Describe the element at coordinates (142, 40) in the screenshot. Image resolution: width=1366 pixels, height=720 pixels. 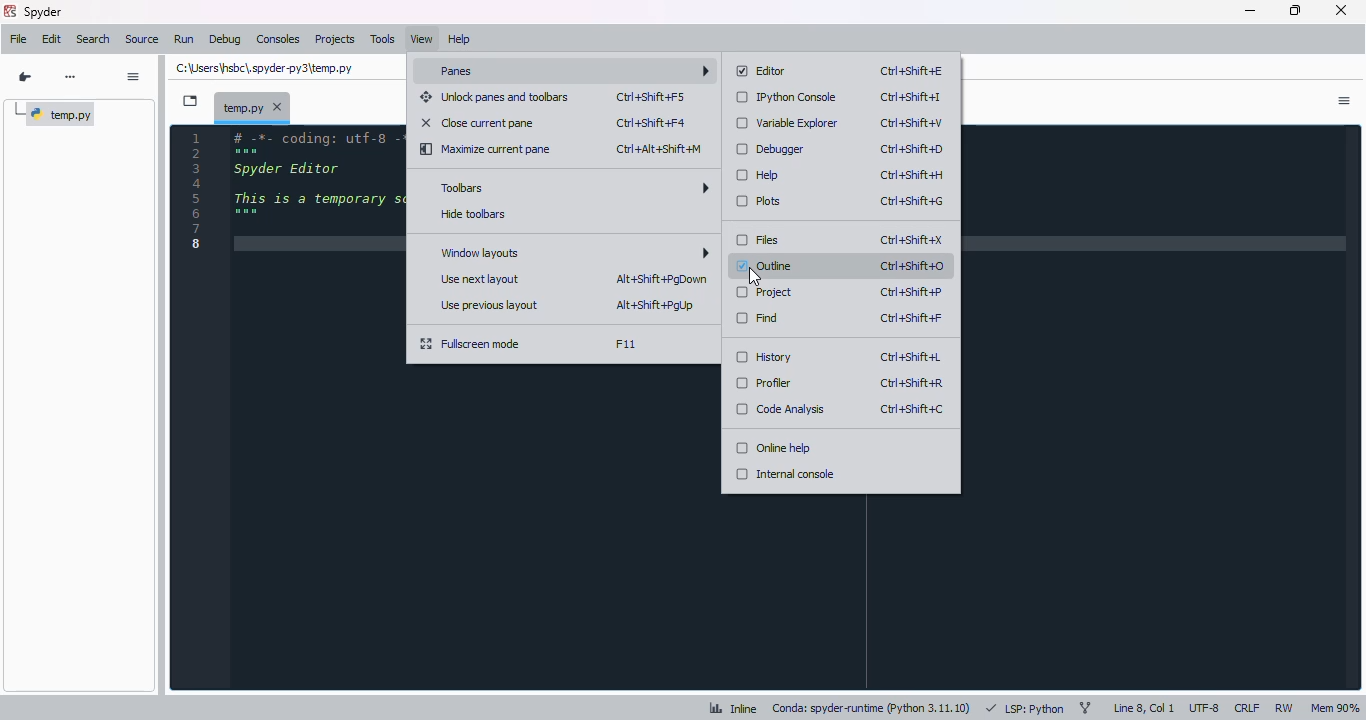
I see `source` at that location.